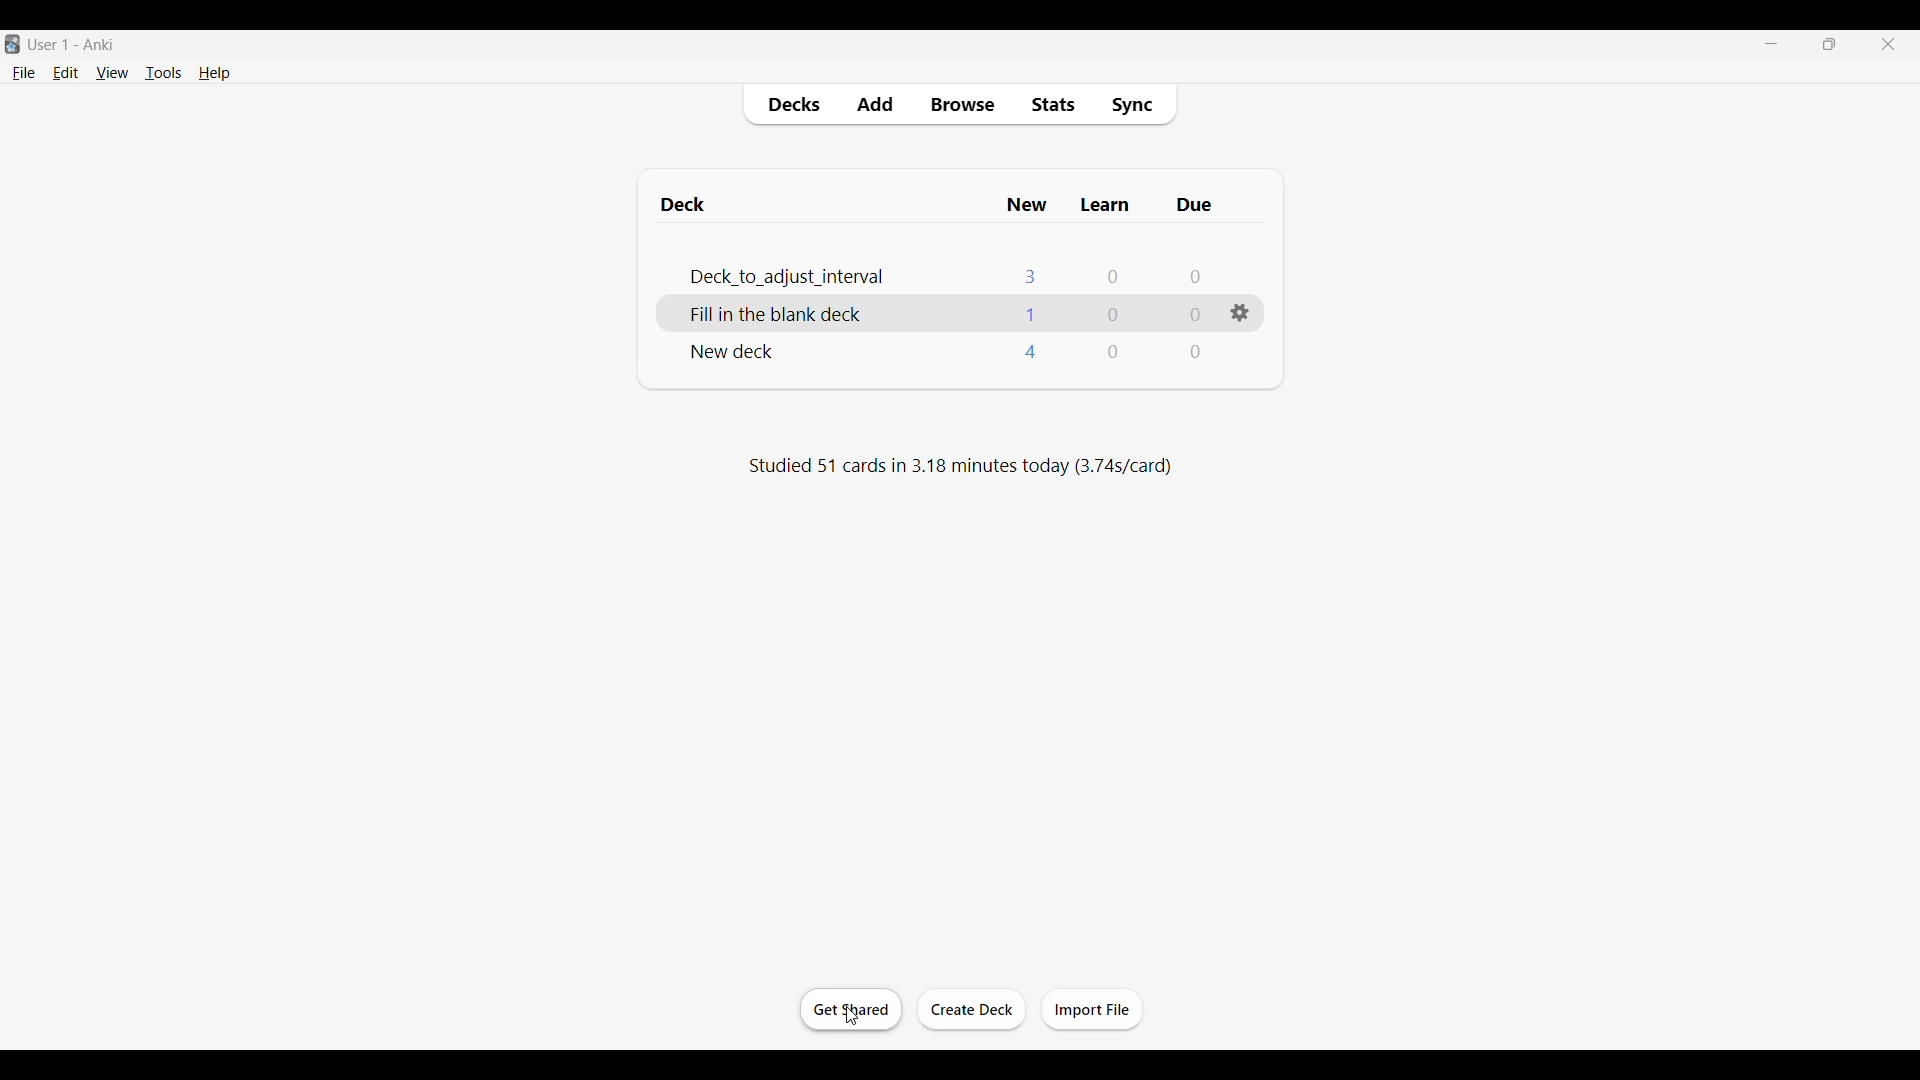 Image resolution: width=1920 pixels, height=1080 pixels. What do you see at coordinates (972, 1010) in the screenshot?
I see `Create deck` at bounding box center [972, 1010].